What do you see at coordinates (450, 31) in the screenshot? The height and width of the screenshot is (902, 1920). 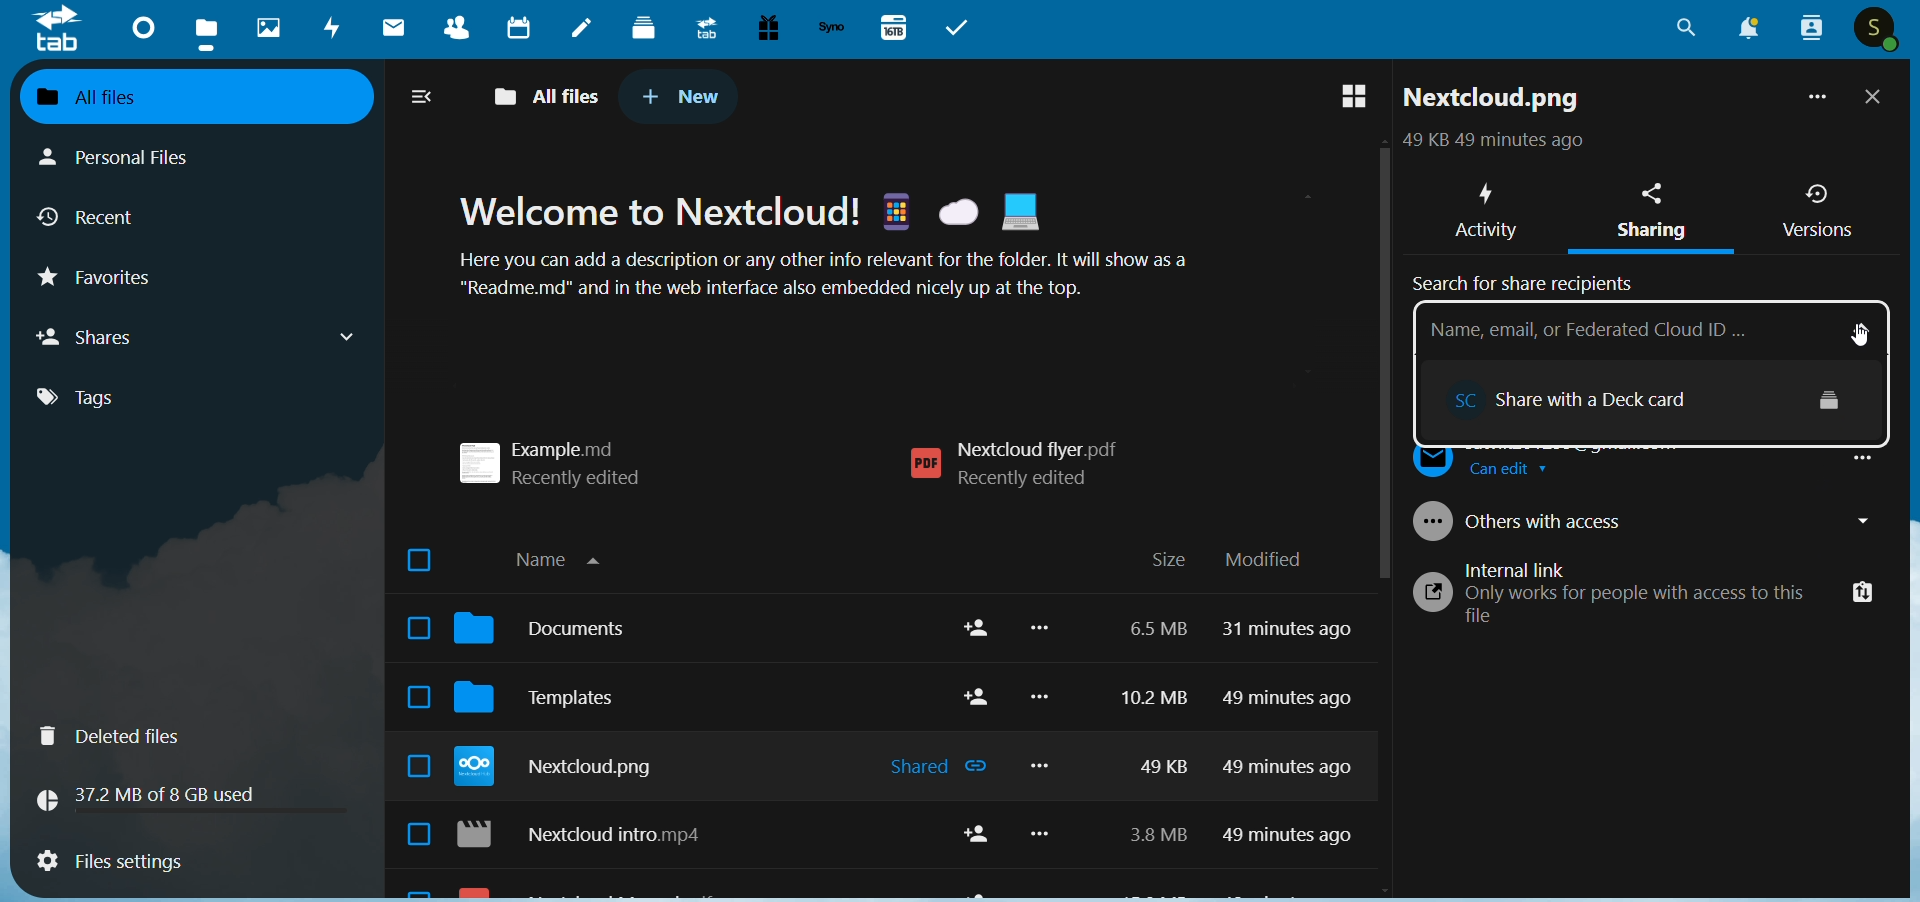 I see `contacts` at bounding box center [450, 31].